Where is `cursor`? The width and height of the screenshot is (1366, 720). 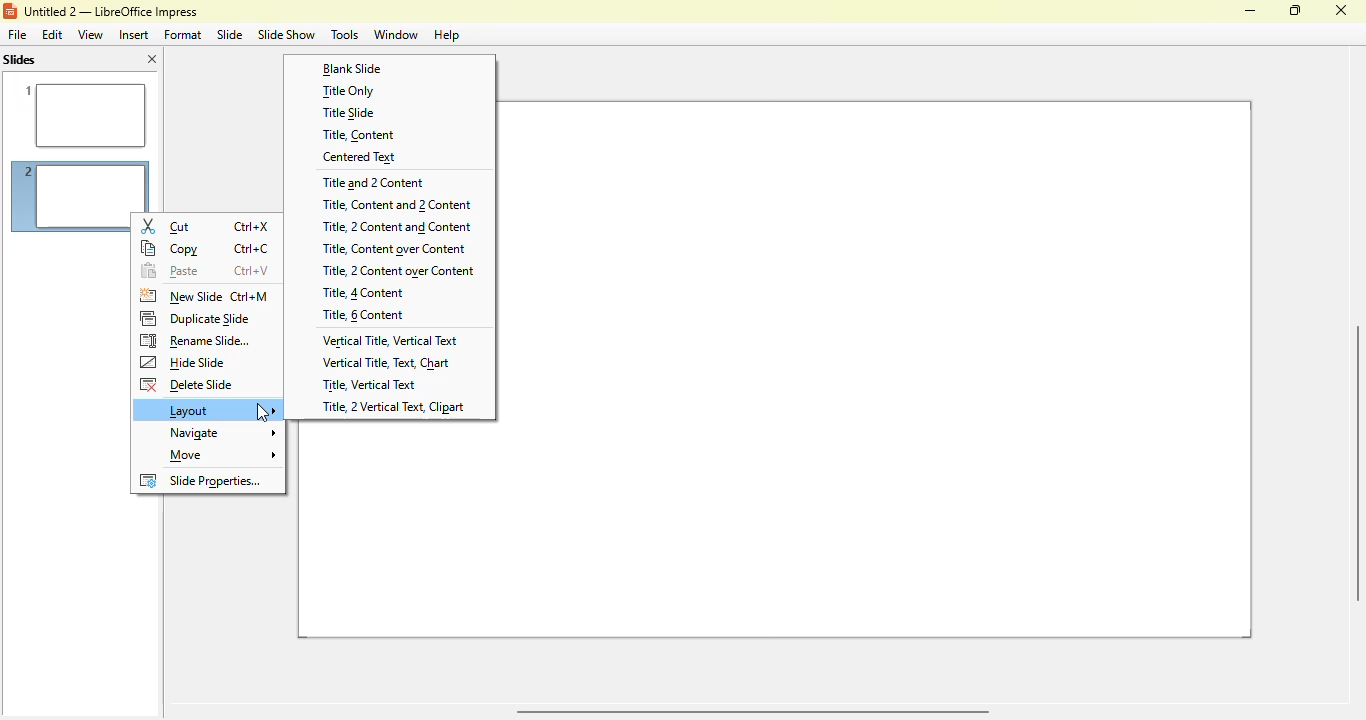
cursor is located at coordinates (261, 412).